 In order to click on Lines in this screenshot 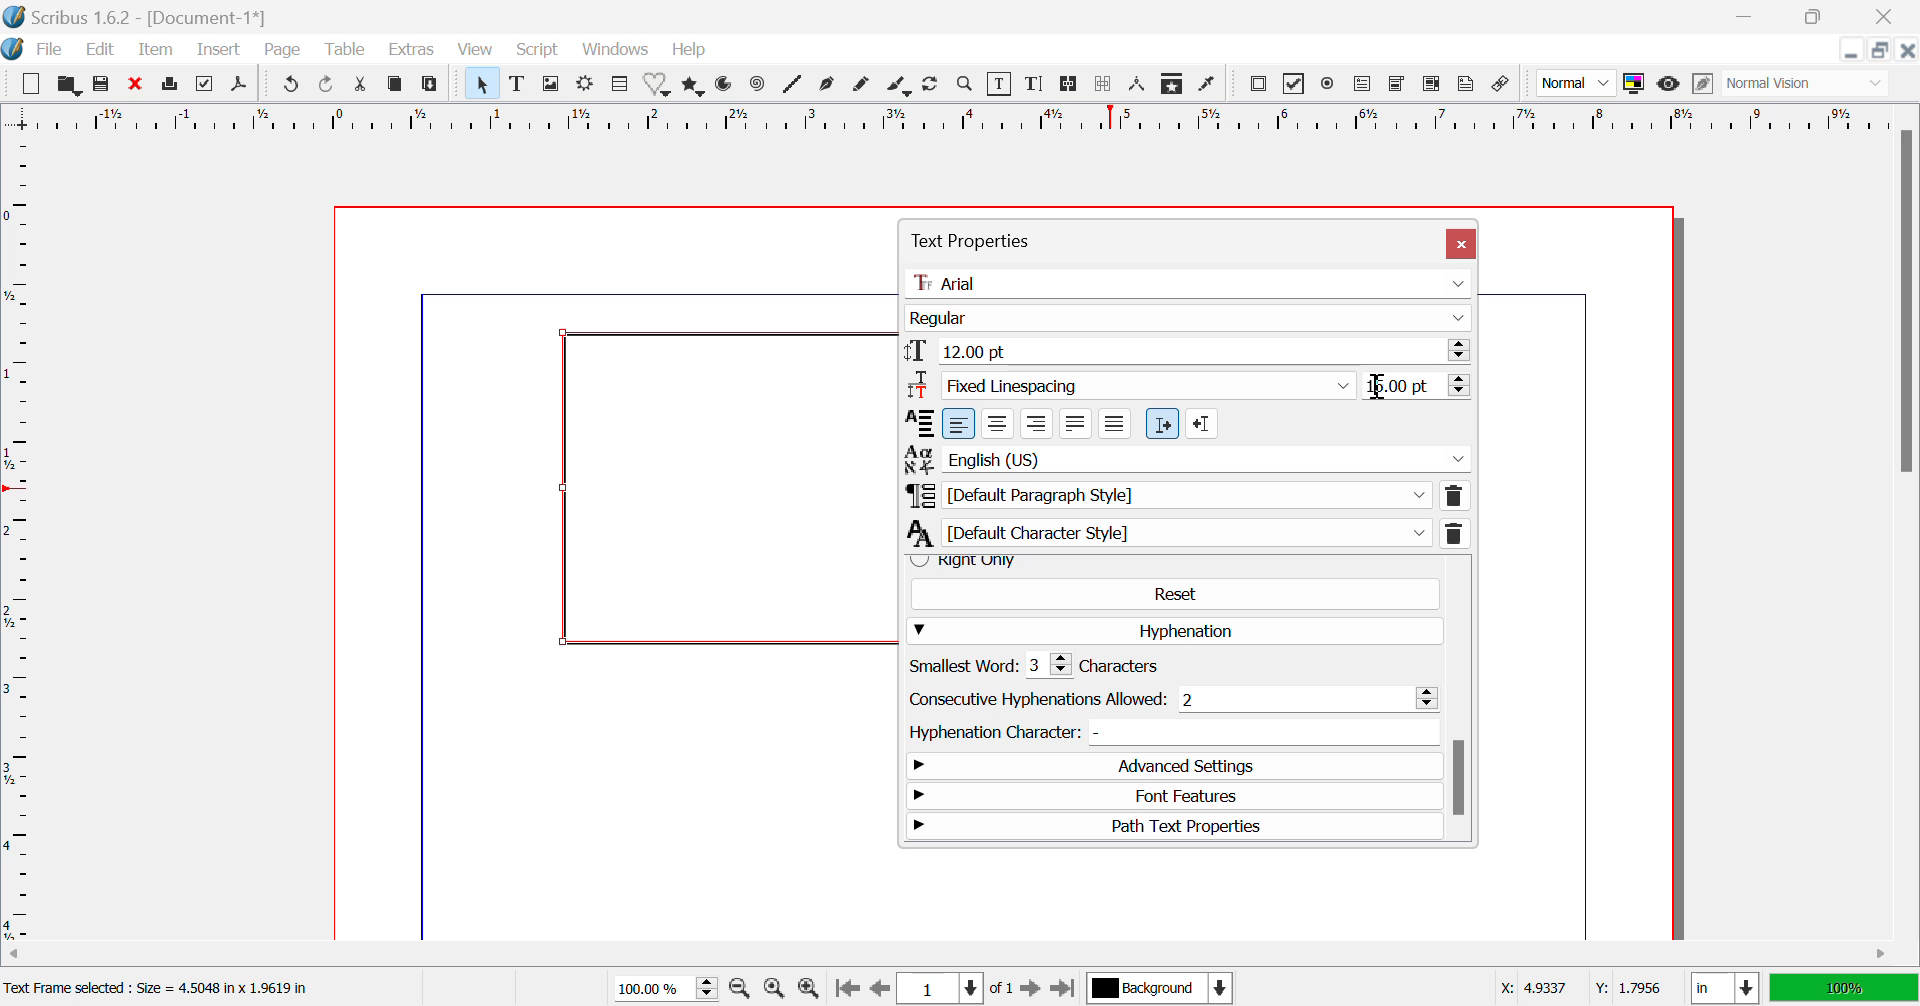, I will do `click(793, 86)`.